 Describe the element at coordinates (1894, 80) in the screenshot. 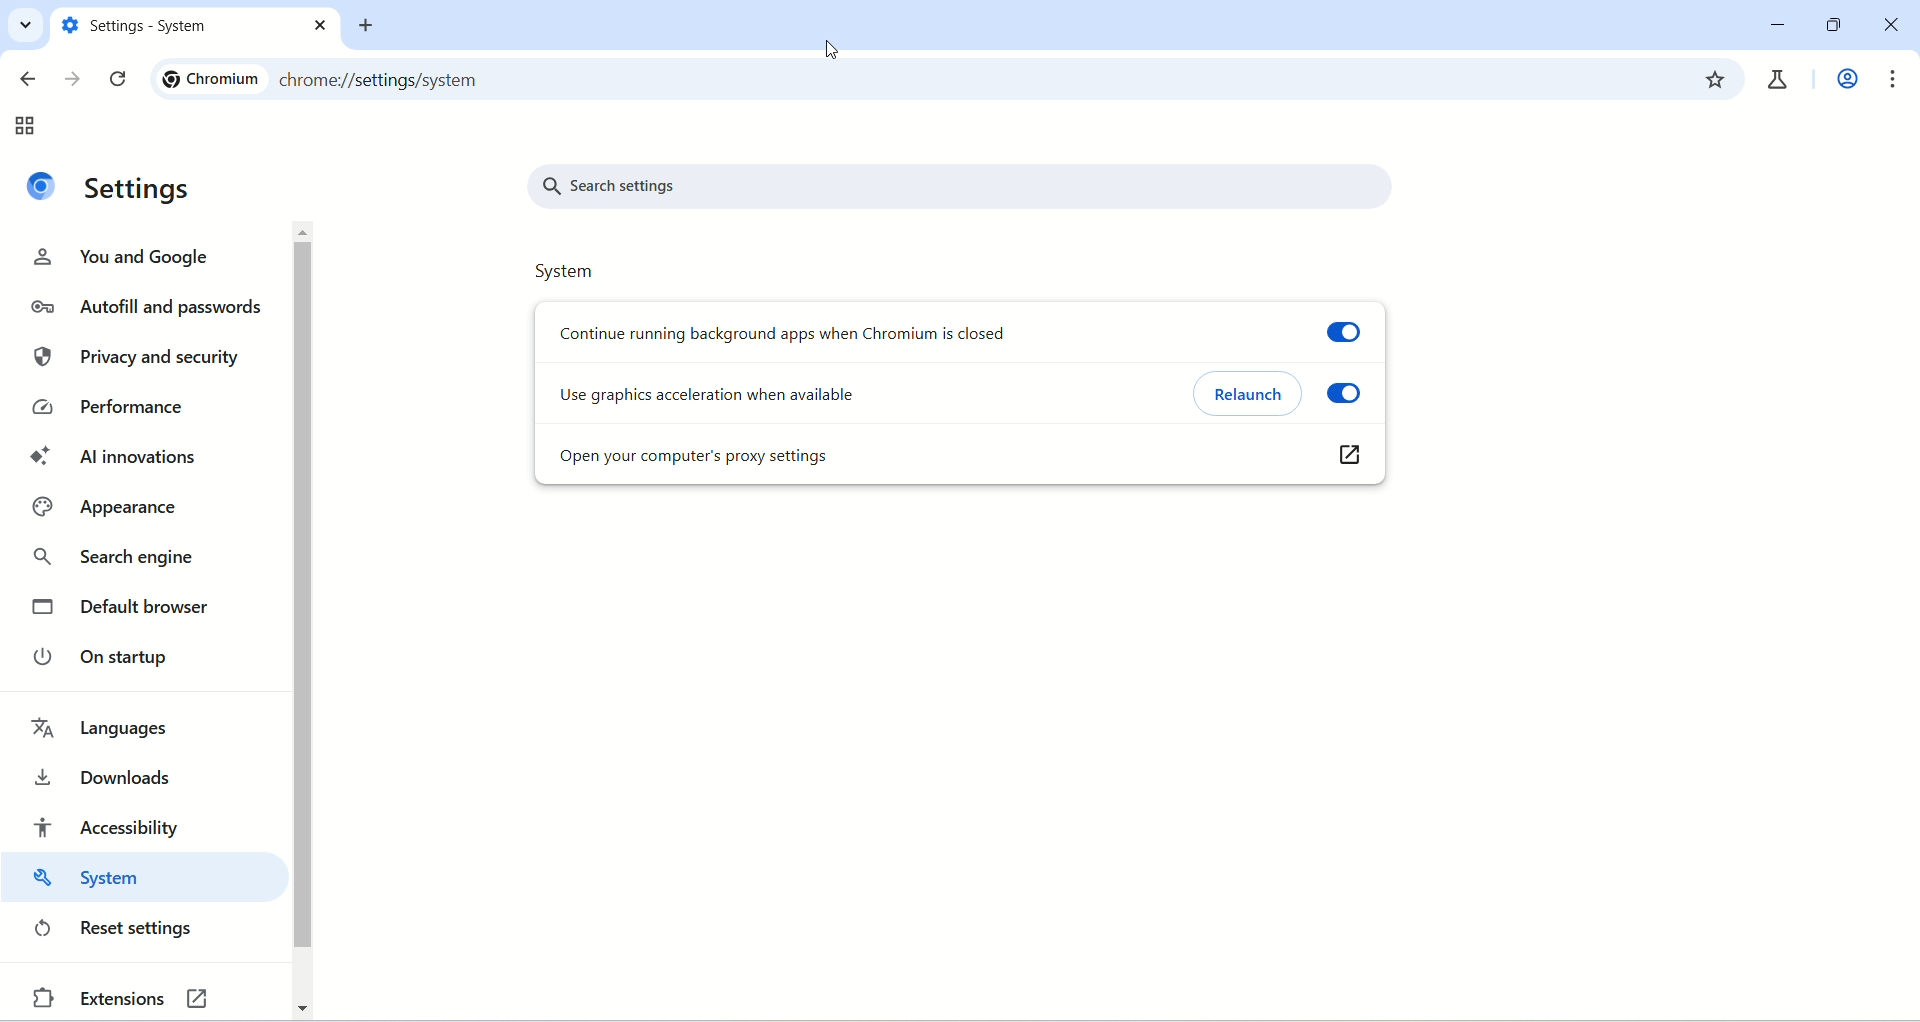

I see `customize and control chromium` at that location.